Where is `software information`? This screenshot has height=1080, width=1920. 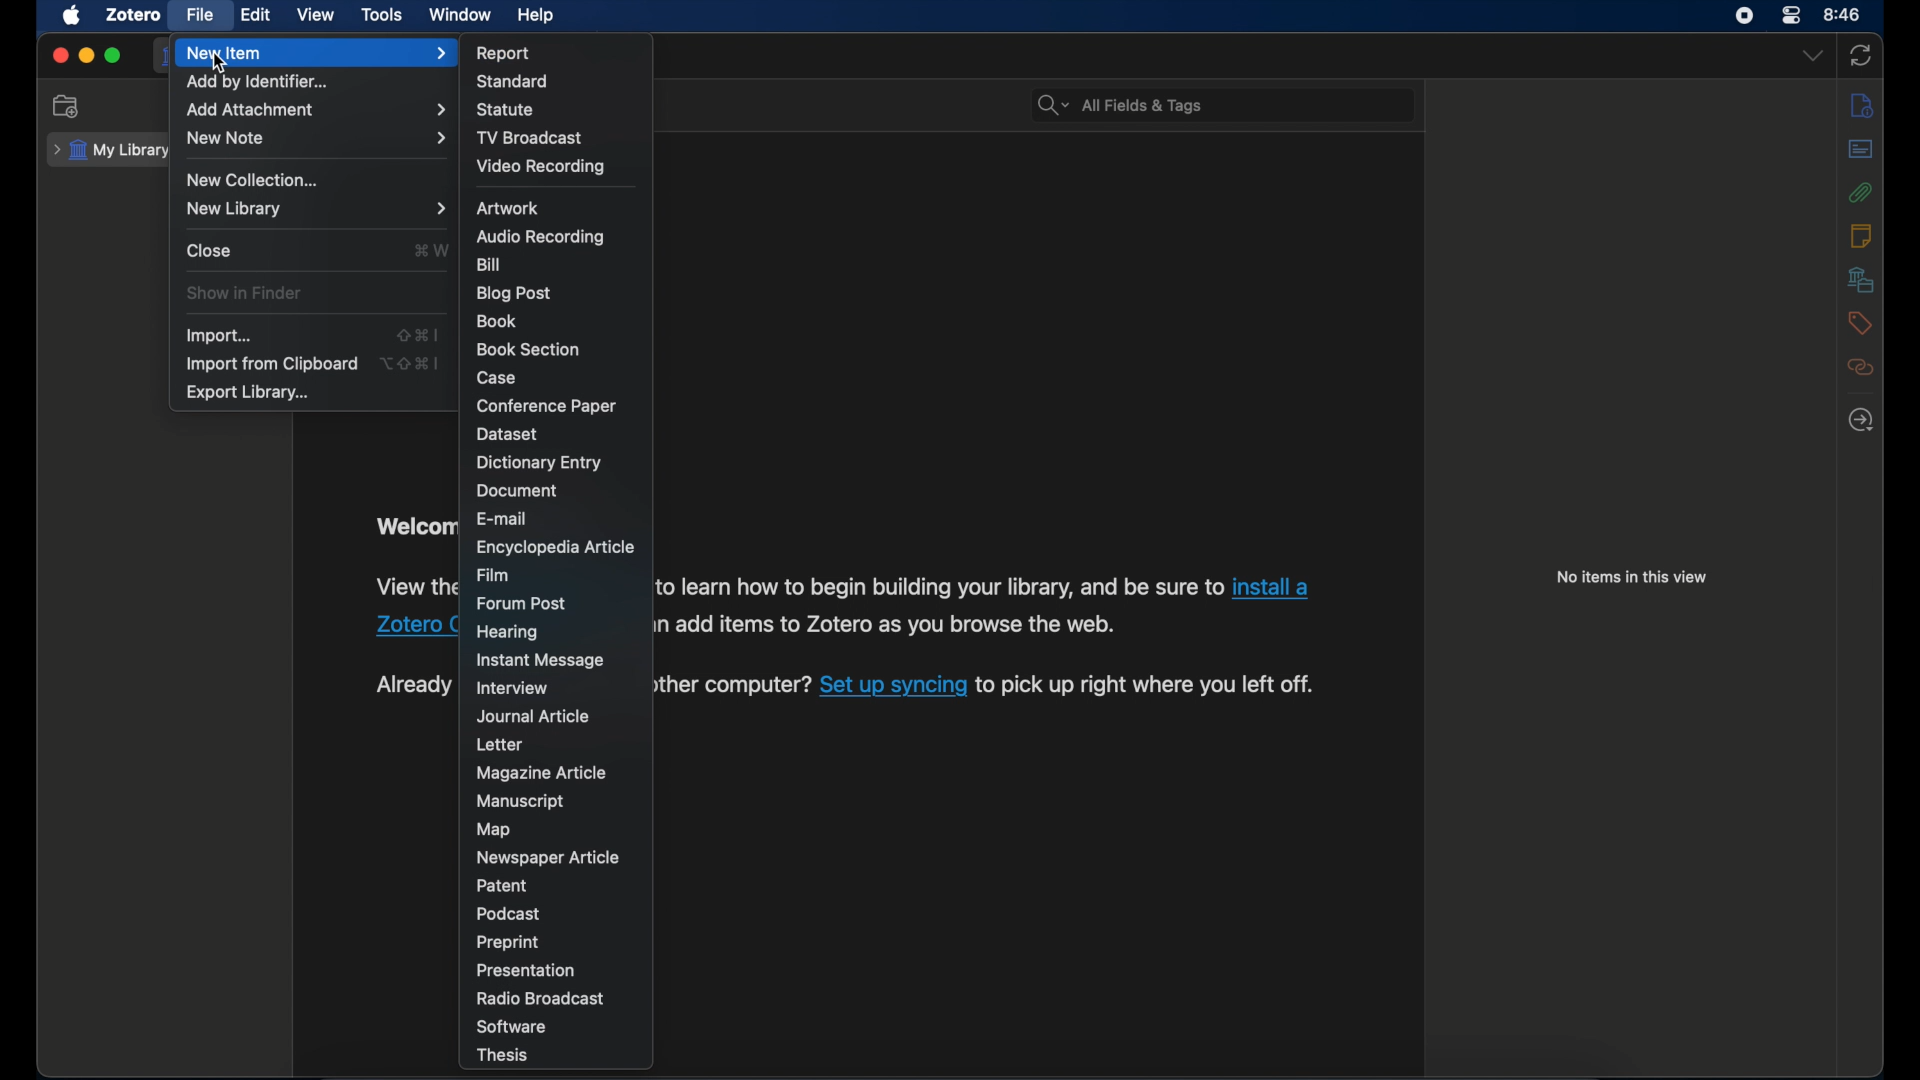 software information is located at coordinates (942, 588).